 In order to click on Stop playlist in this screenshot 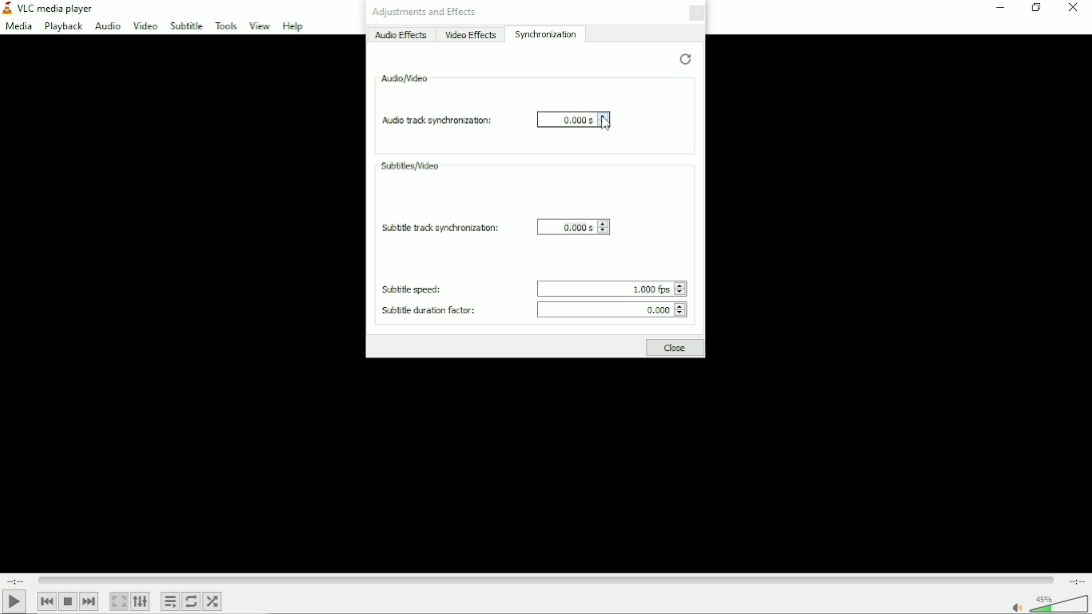, I will do `click(68, 601)`.